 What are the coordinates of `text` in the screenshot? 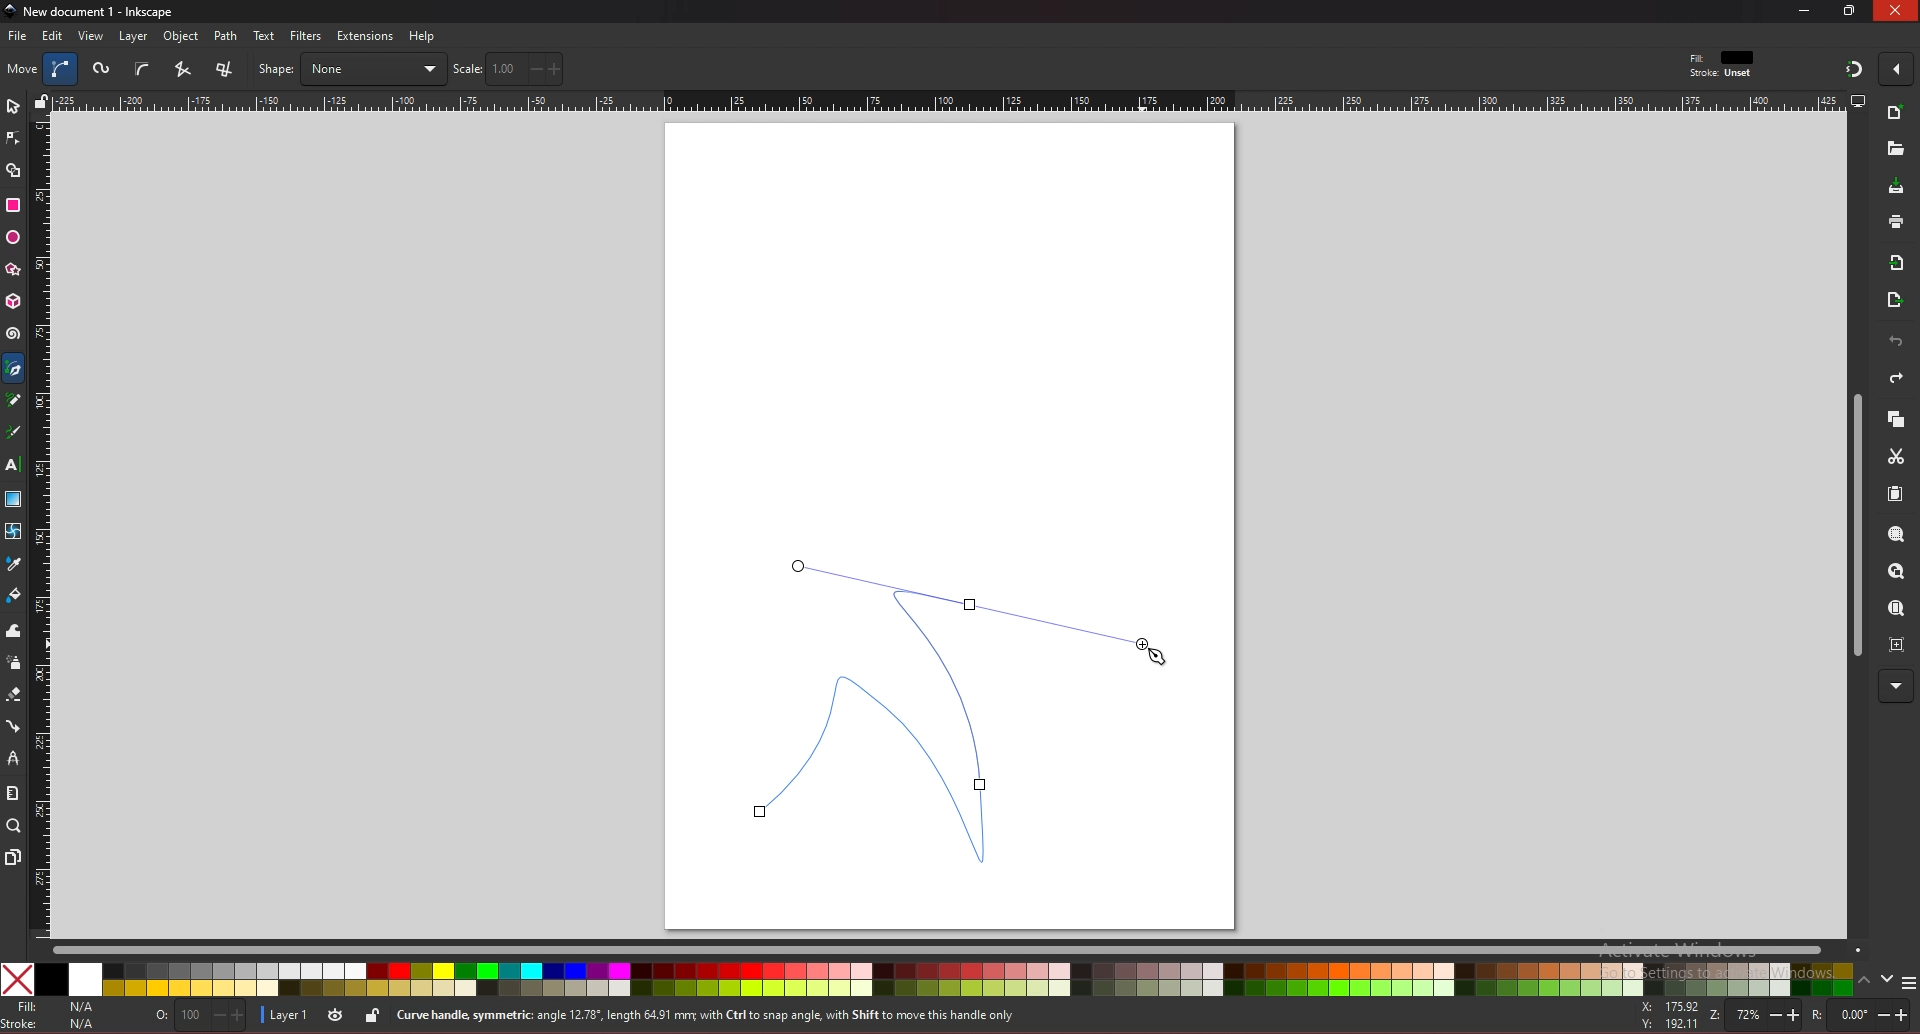 It's located at (12, 465).